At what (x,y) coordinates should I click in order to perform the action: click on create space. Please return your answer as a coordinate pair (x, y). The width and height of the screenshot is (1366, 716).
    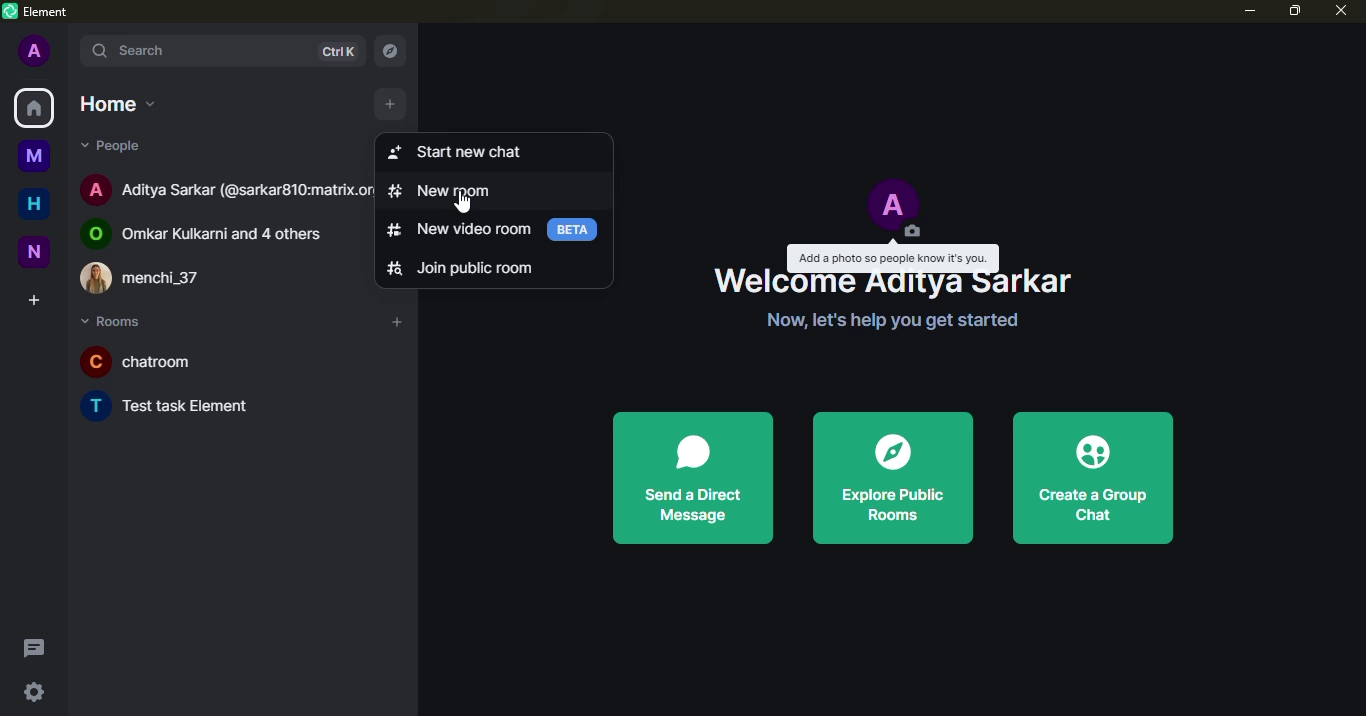
    Looking at the image, I should click on (37, 300).